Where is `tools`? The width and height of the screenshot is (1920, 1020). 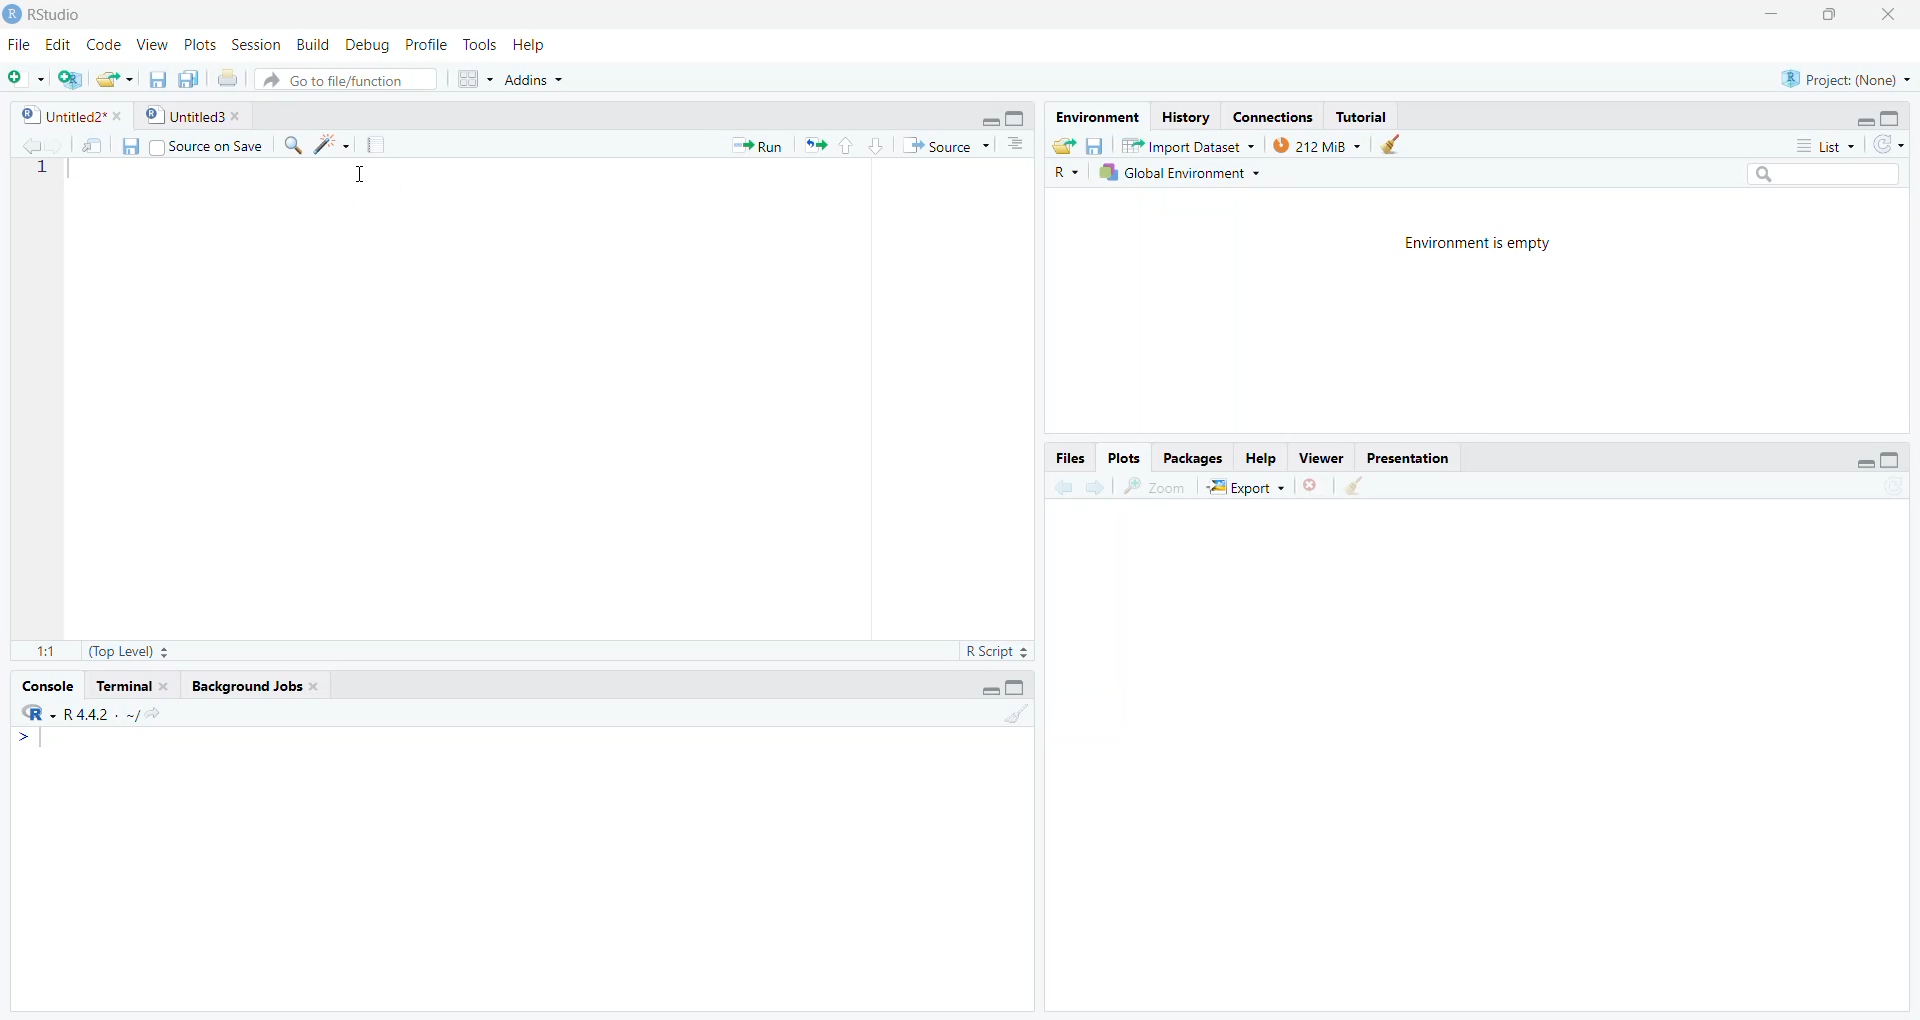 tools is located at coordinates (479, 46).